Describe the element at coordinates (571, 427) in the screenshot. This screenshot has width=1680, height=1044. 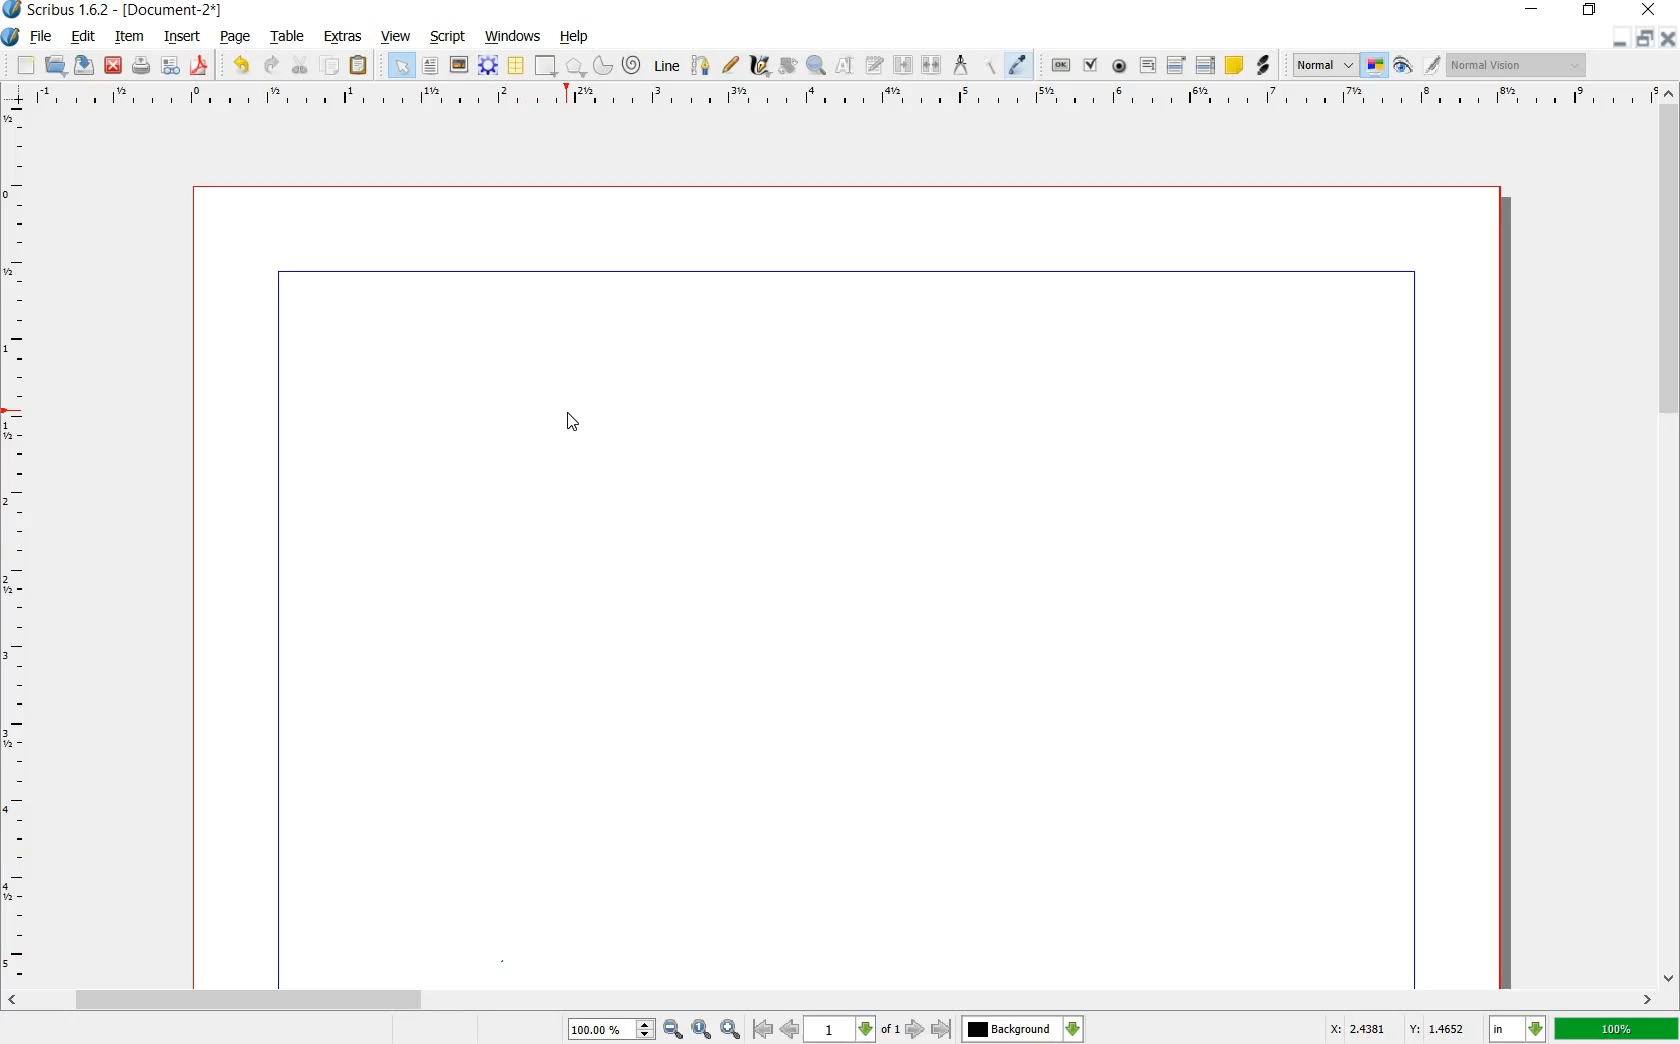
I see `CURSOR` at that location.